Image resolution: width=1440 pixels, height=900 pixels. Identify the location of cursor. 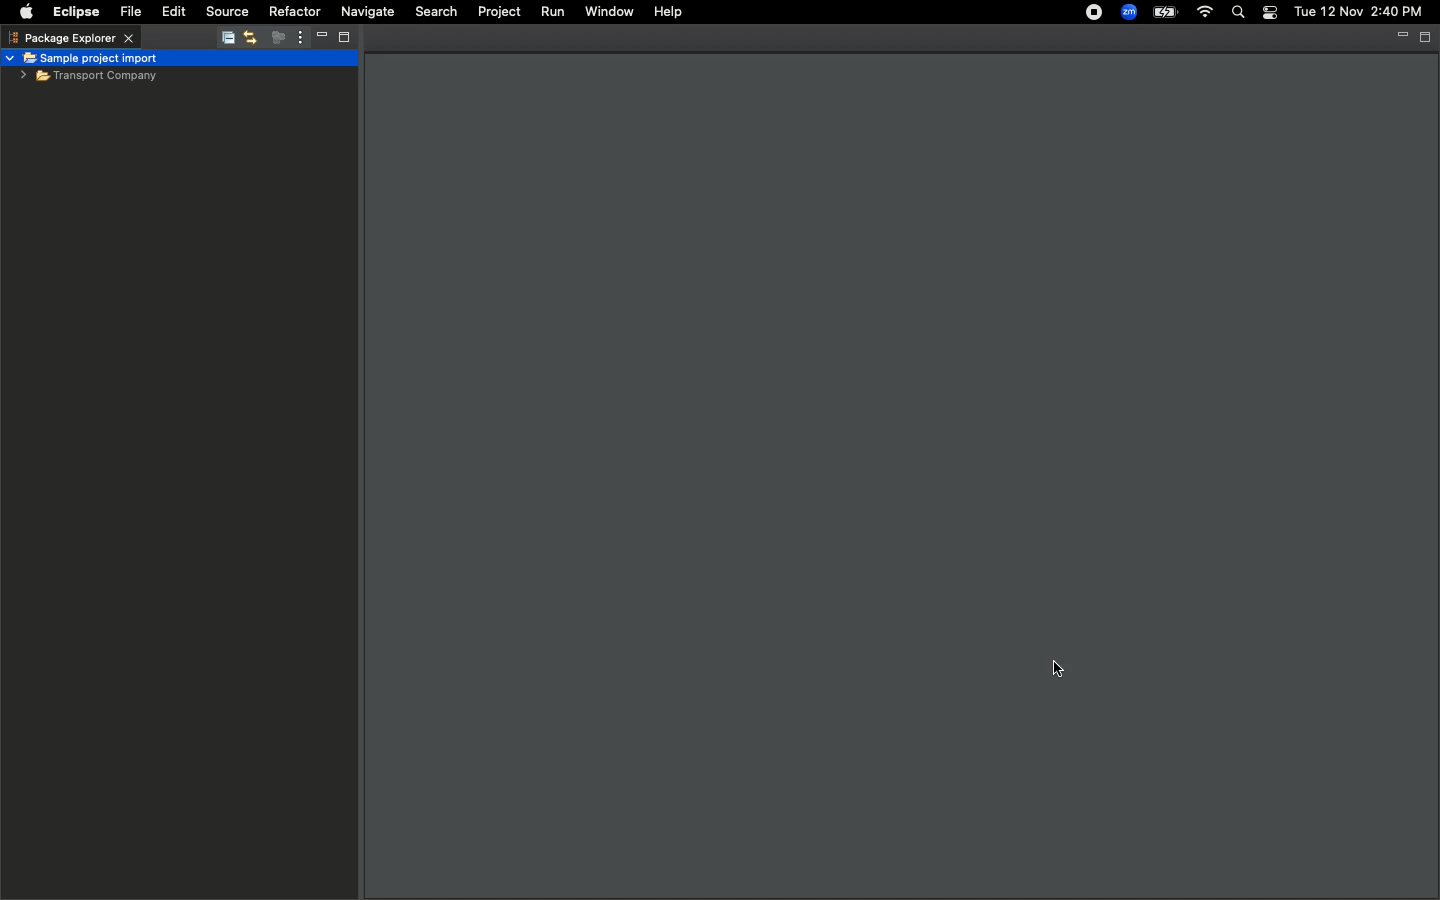
(1036, 667).